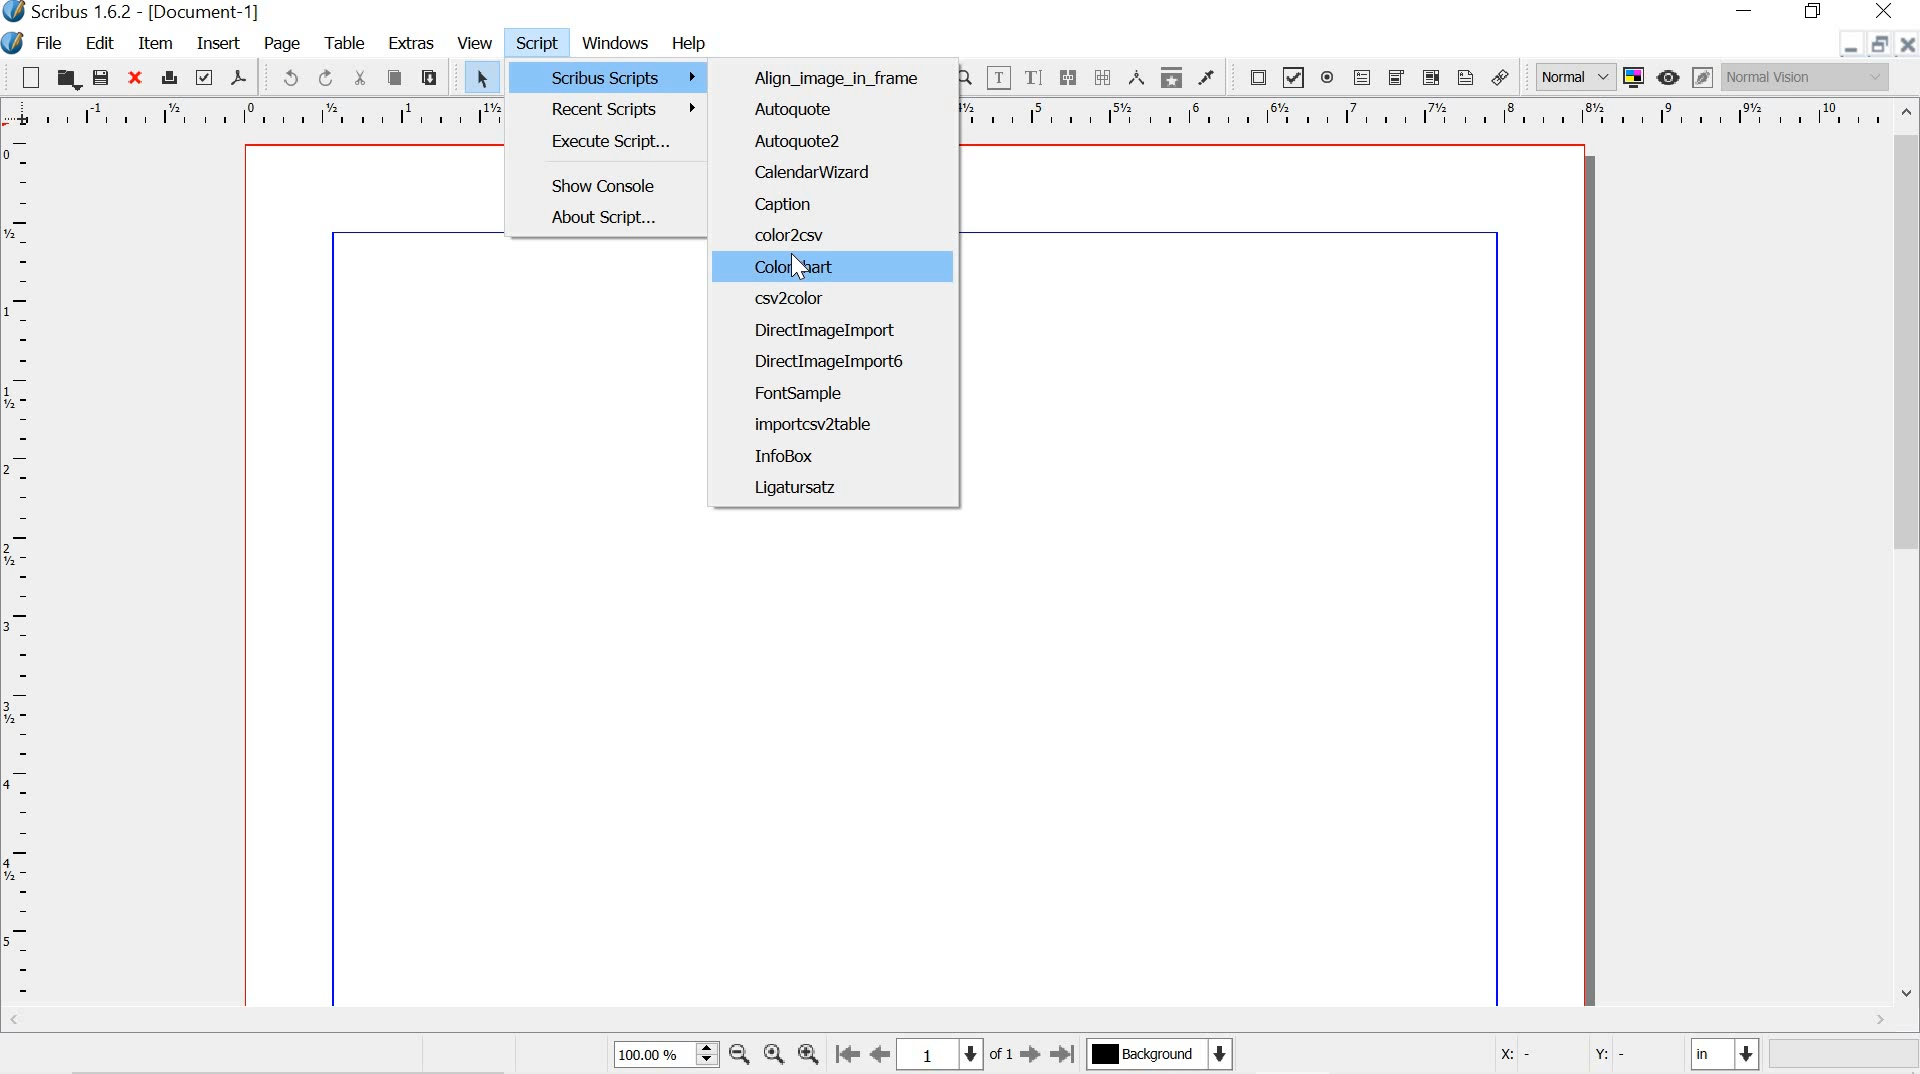 The image size is (1920, 1074). Describe the element at coordinates (1103, 77) in the screenshot. I see `unlink text frames` at that location.